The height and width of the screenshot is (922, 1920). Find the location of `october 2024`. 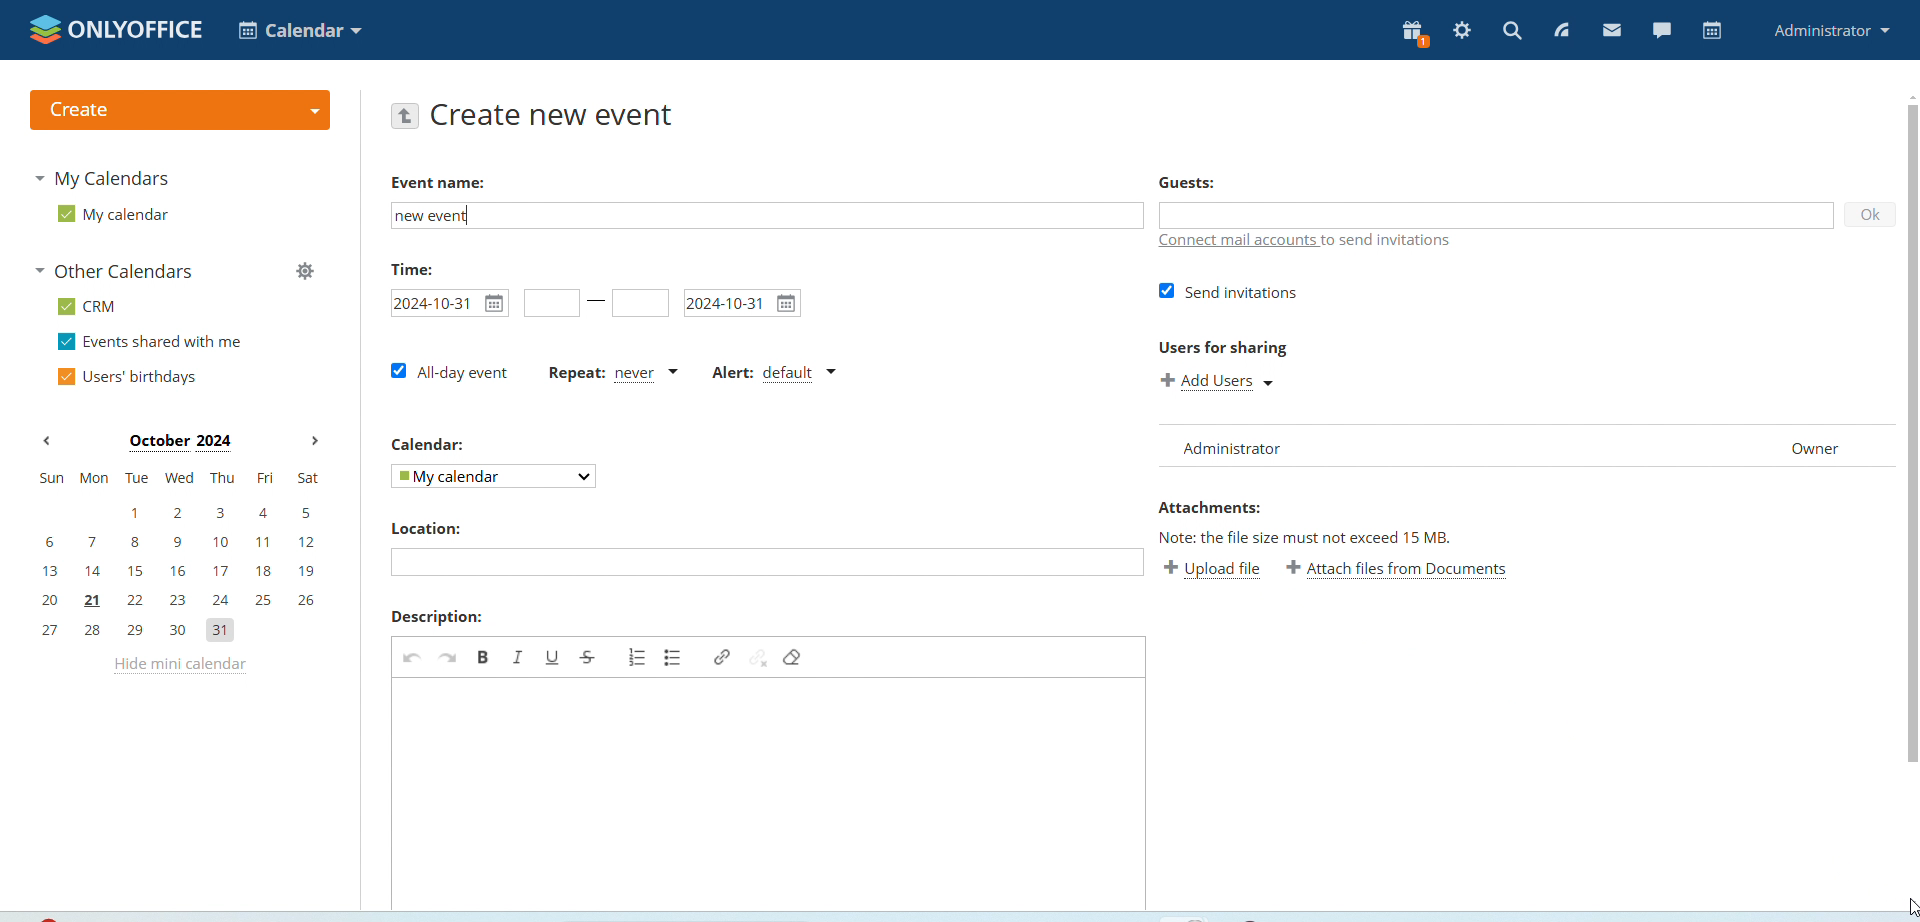

october 2024 is located at coordinates (179, 442).